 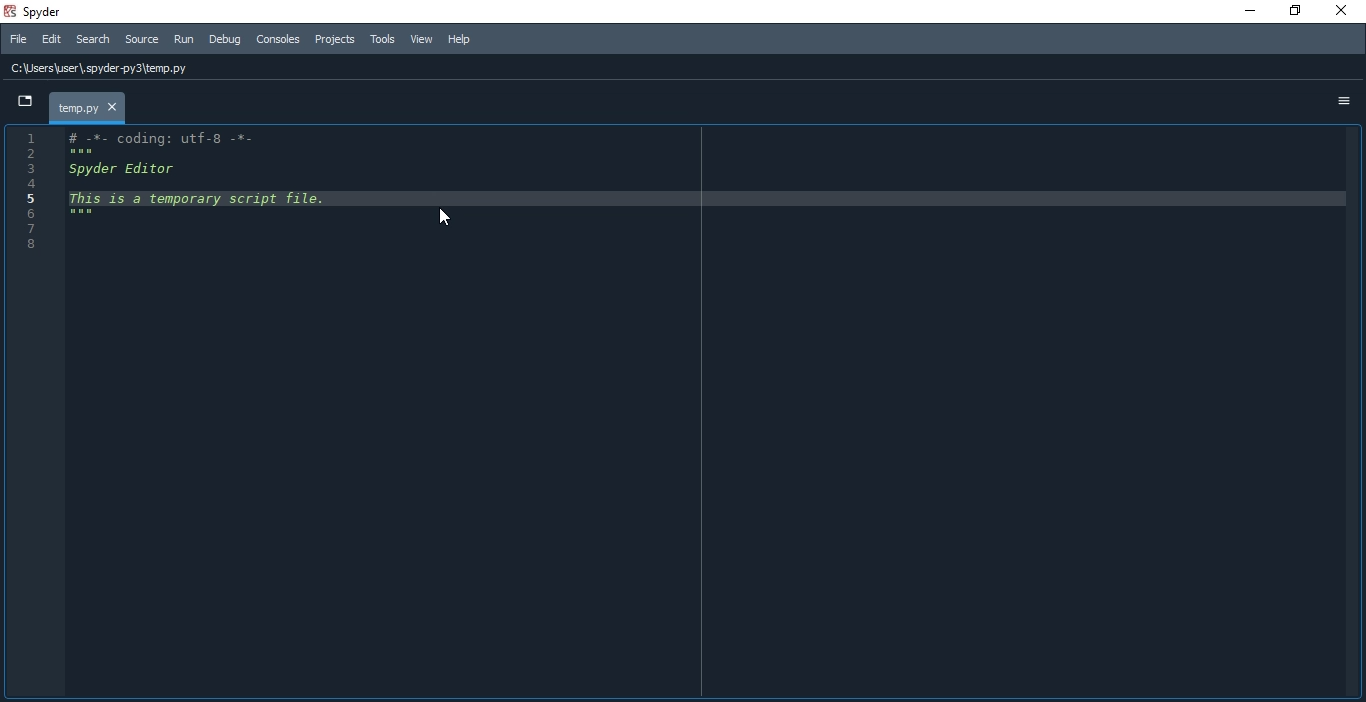 What do you see at coordinates (423, 41) in the screenshot?
I see `View` at bounding box center [423, 41].